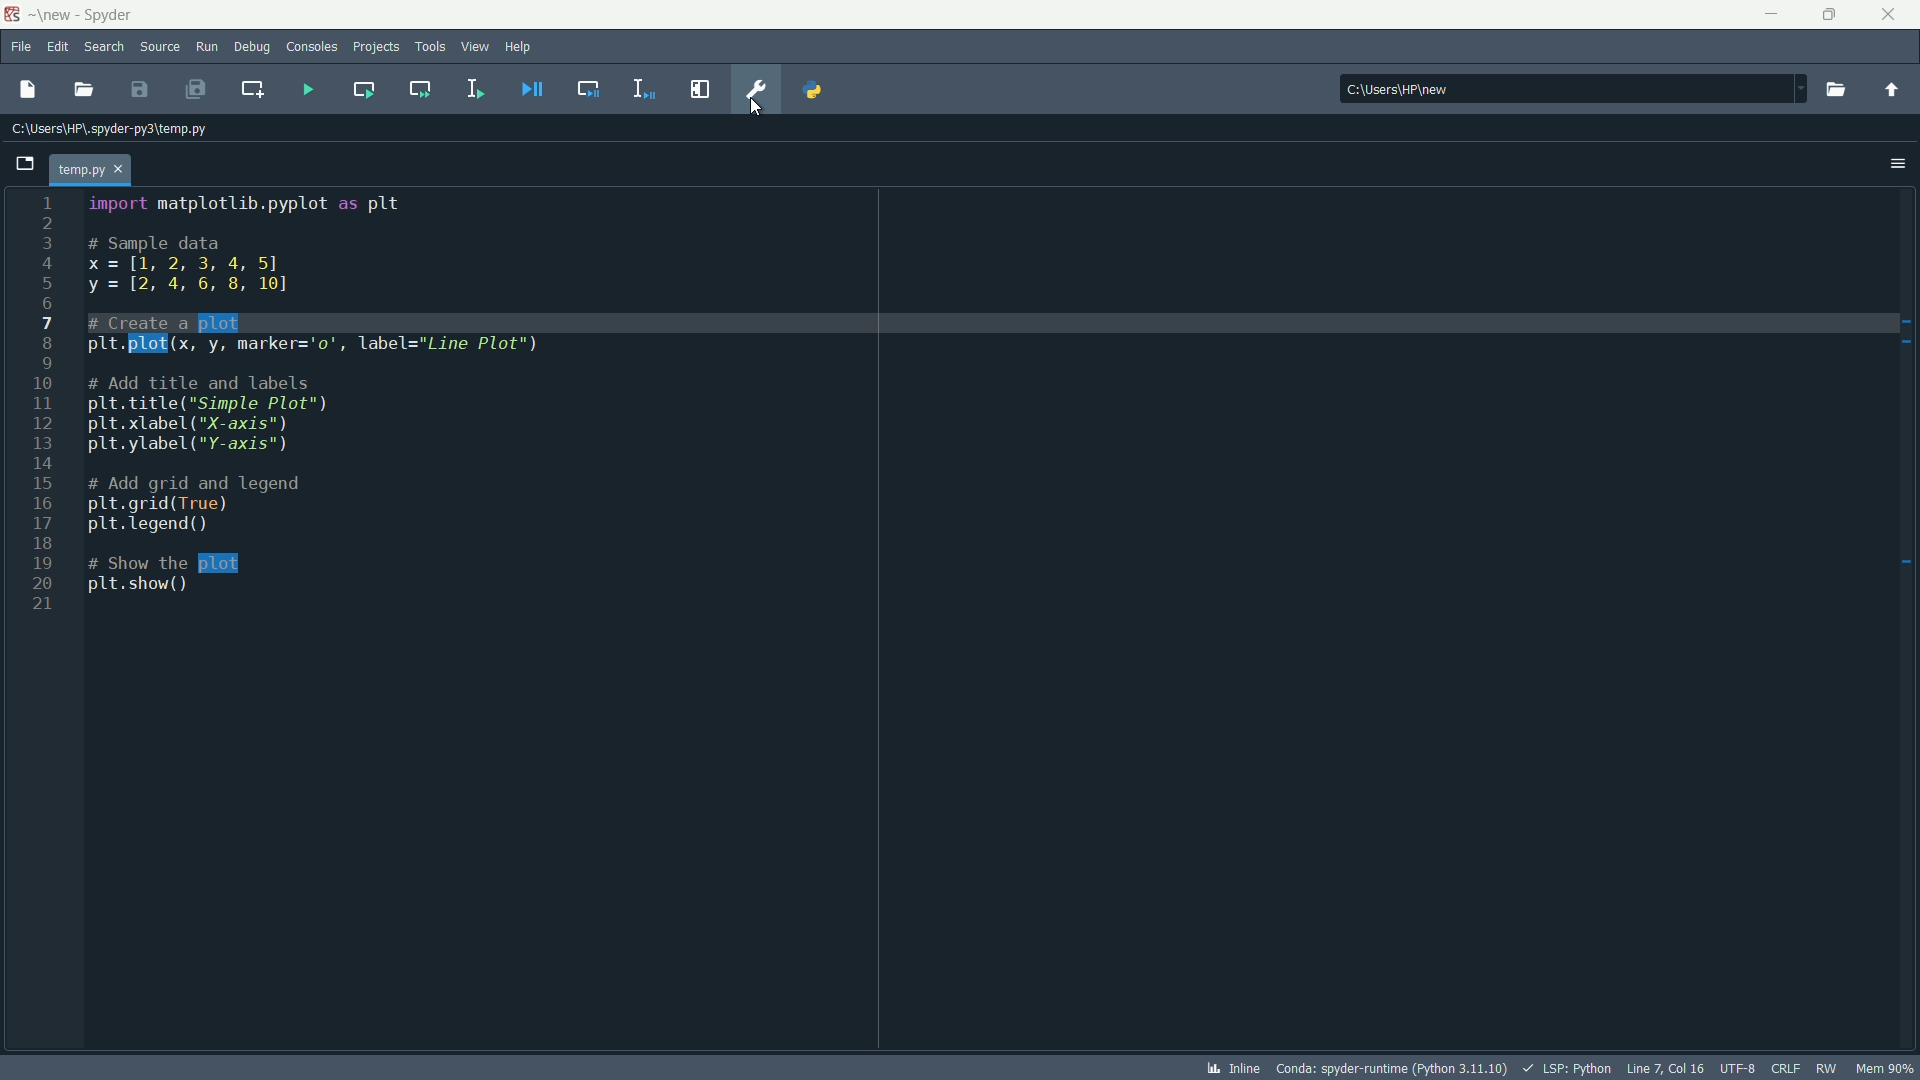  What do you see at coordinates (1898, 162) in the screenshot?
I see `options` at bounding box center [1898, 162].